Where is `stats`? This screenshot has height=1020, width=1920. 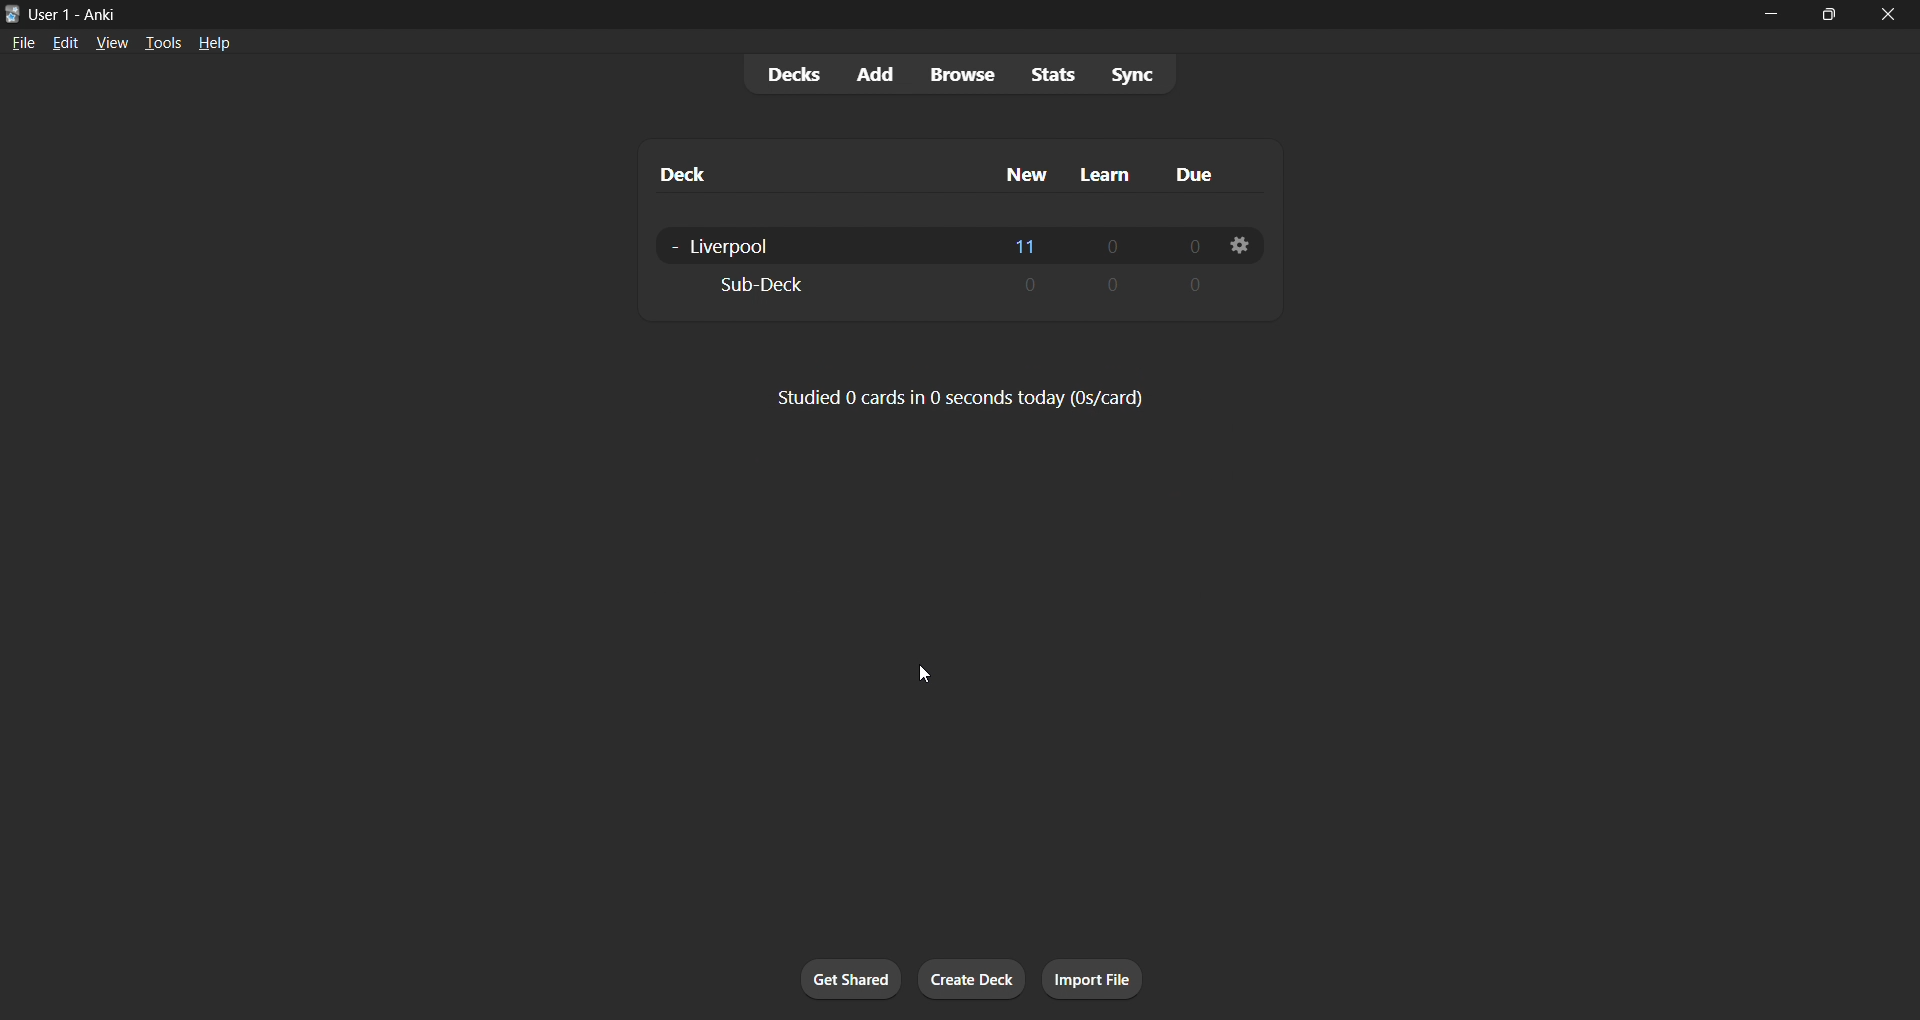 stats is located at coordinates (1046, 74).